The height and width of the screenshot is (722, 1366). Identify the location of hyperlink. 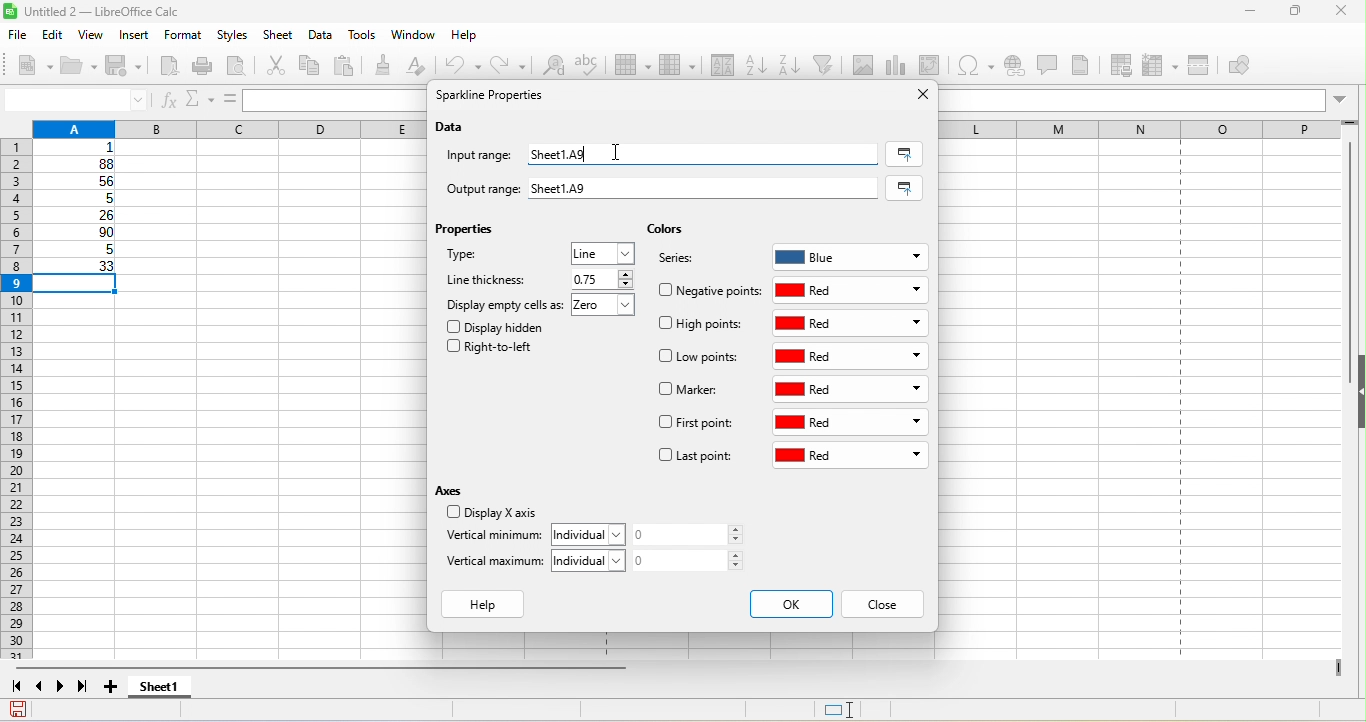
(1018, 68).